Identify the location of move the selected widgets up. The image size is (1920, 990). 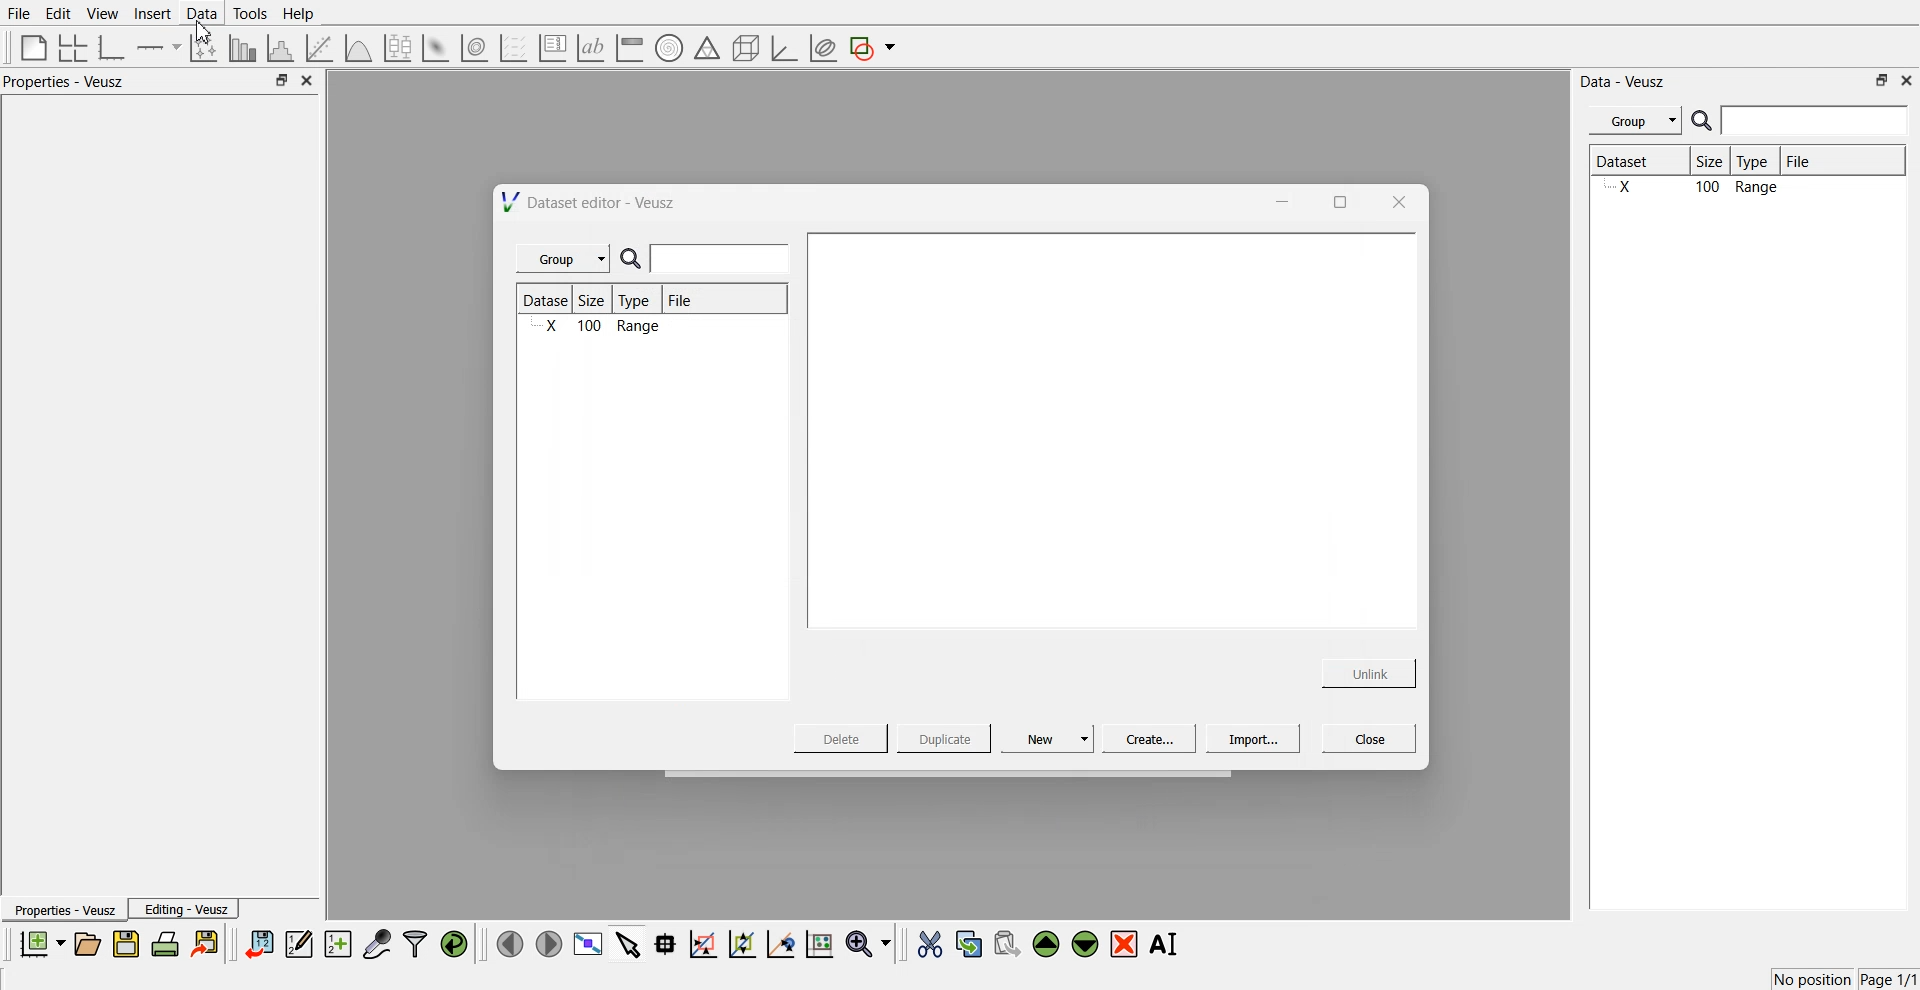
(1048, 945).